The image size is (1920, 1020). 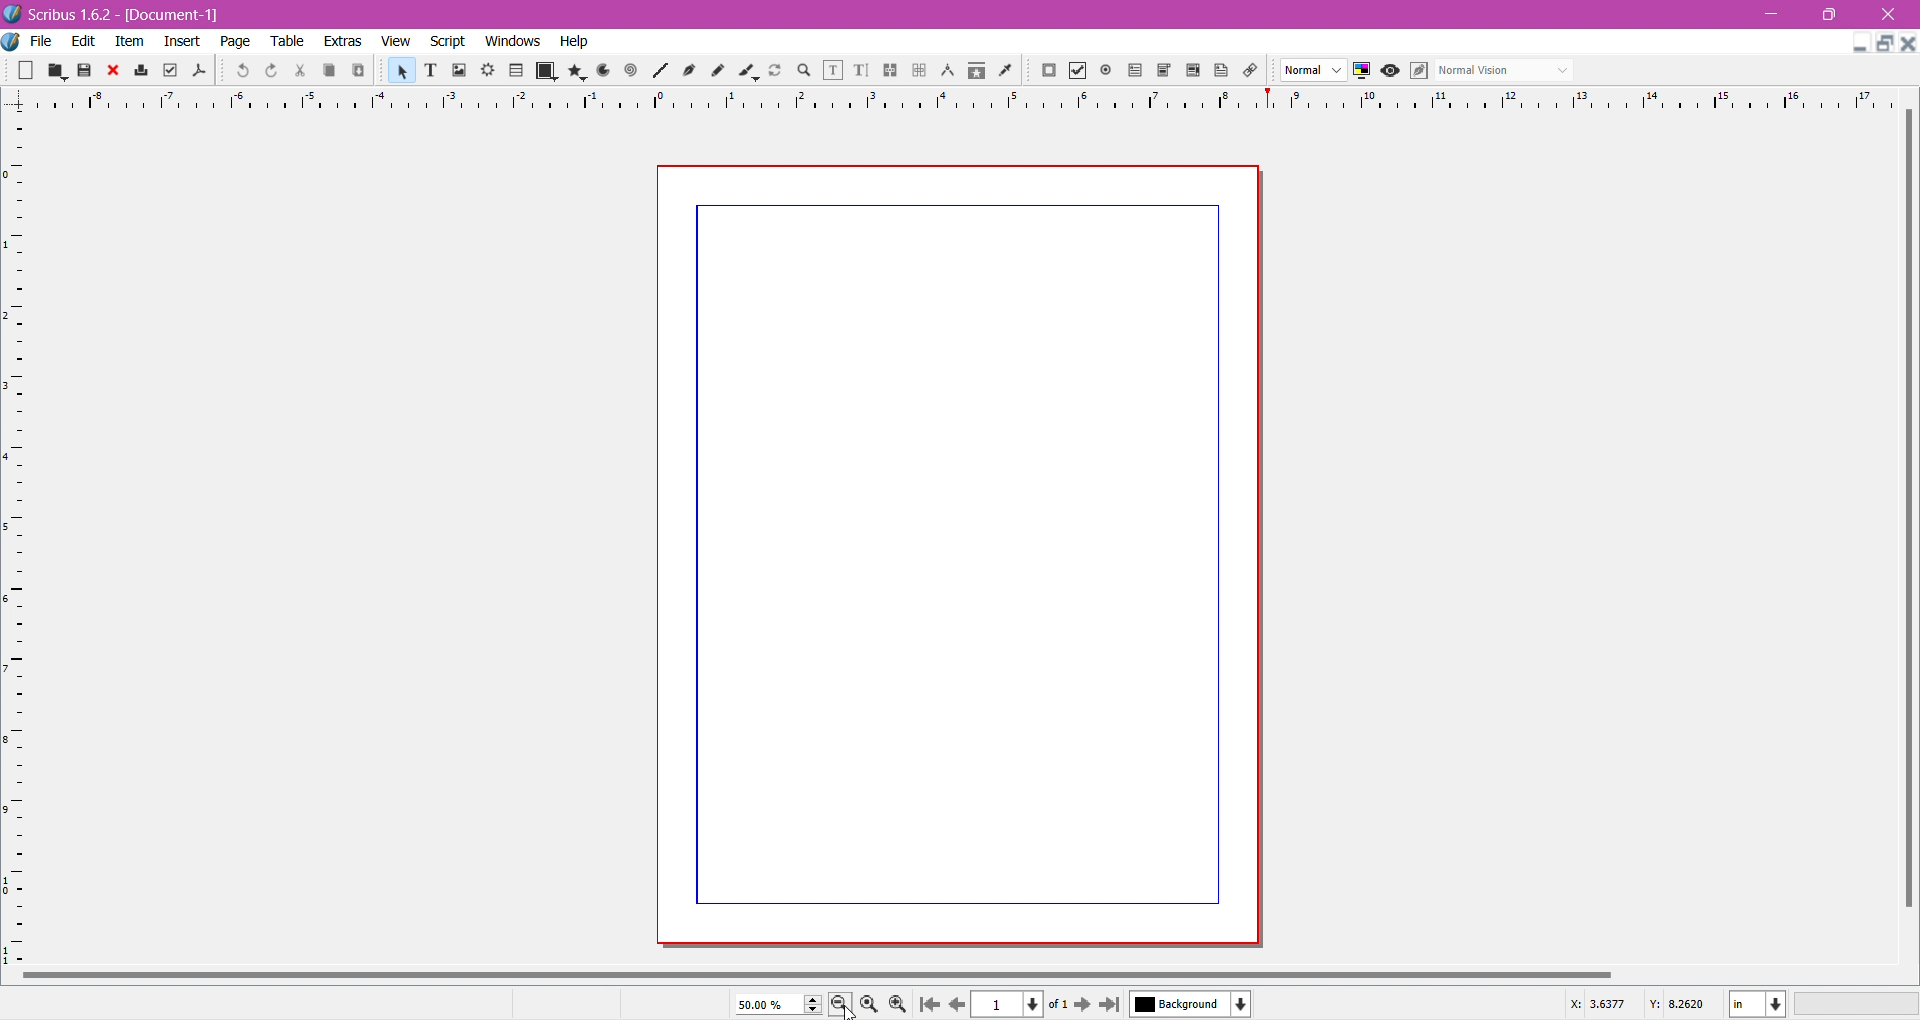 What do you see at coordinates (1313, 69) in the screenshot?
I see `Select the image preview quality` at bounding box center [1313, 69].